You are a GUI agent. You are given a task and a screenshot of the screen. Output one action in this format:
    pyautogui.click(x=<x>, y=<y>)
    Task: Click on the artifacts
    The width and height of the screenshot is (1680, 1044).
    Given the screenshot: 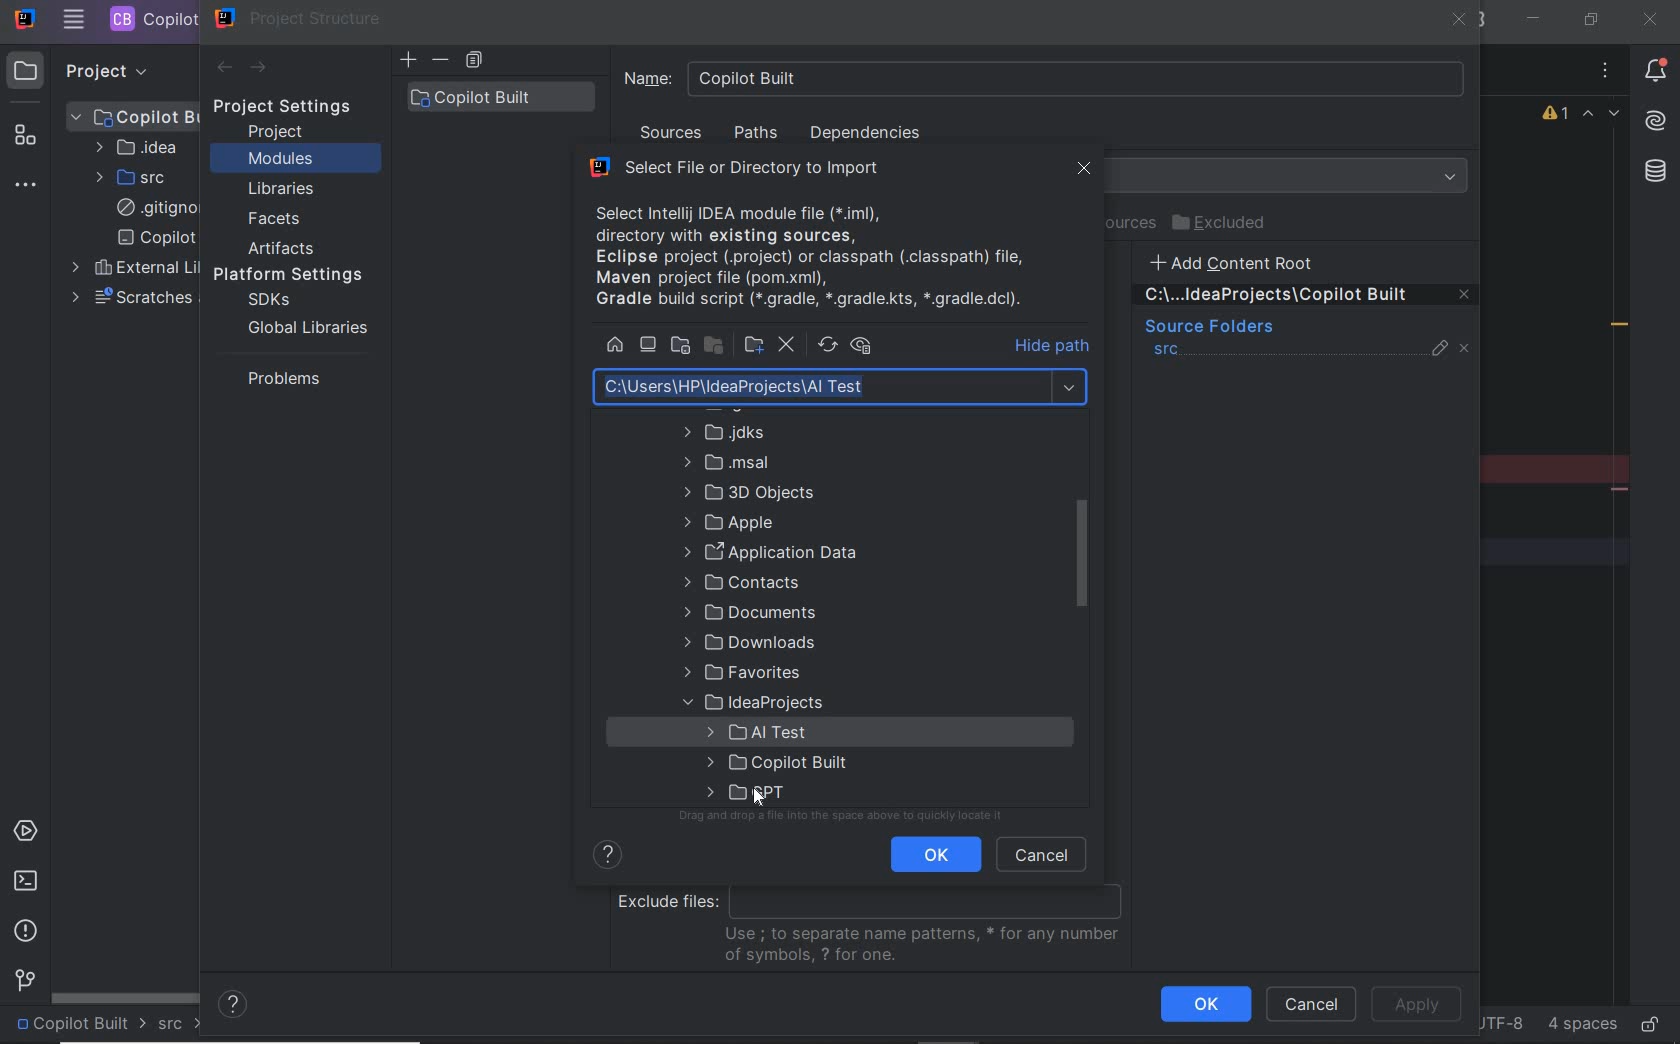 What is the action you would take?
    pyautogui.click(x=286, y=248)
    